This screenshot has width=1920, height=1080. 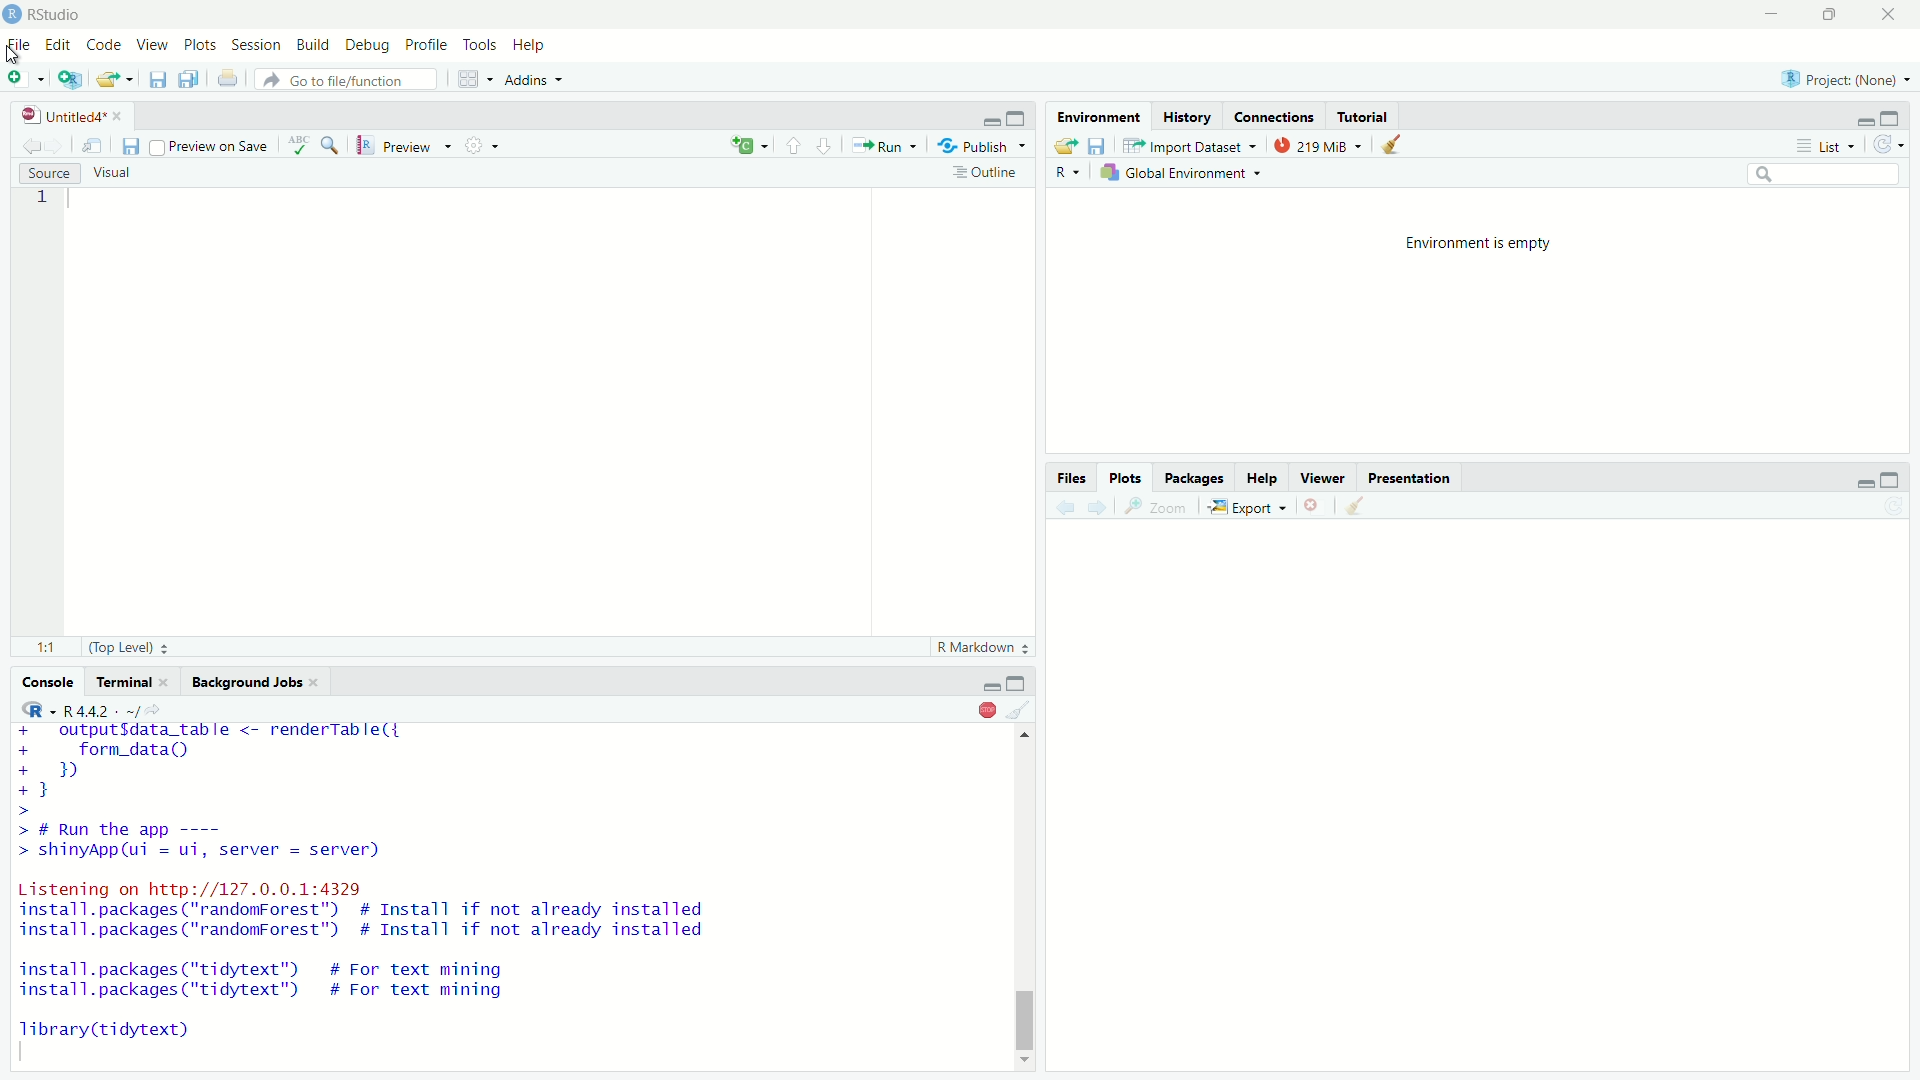 I want to click on Session, so click(x=255, y=45).